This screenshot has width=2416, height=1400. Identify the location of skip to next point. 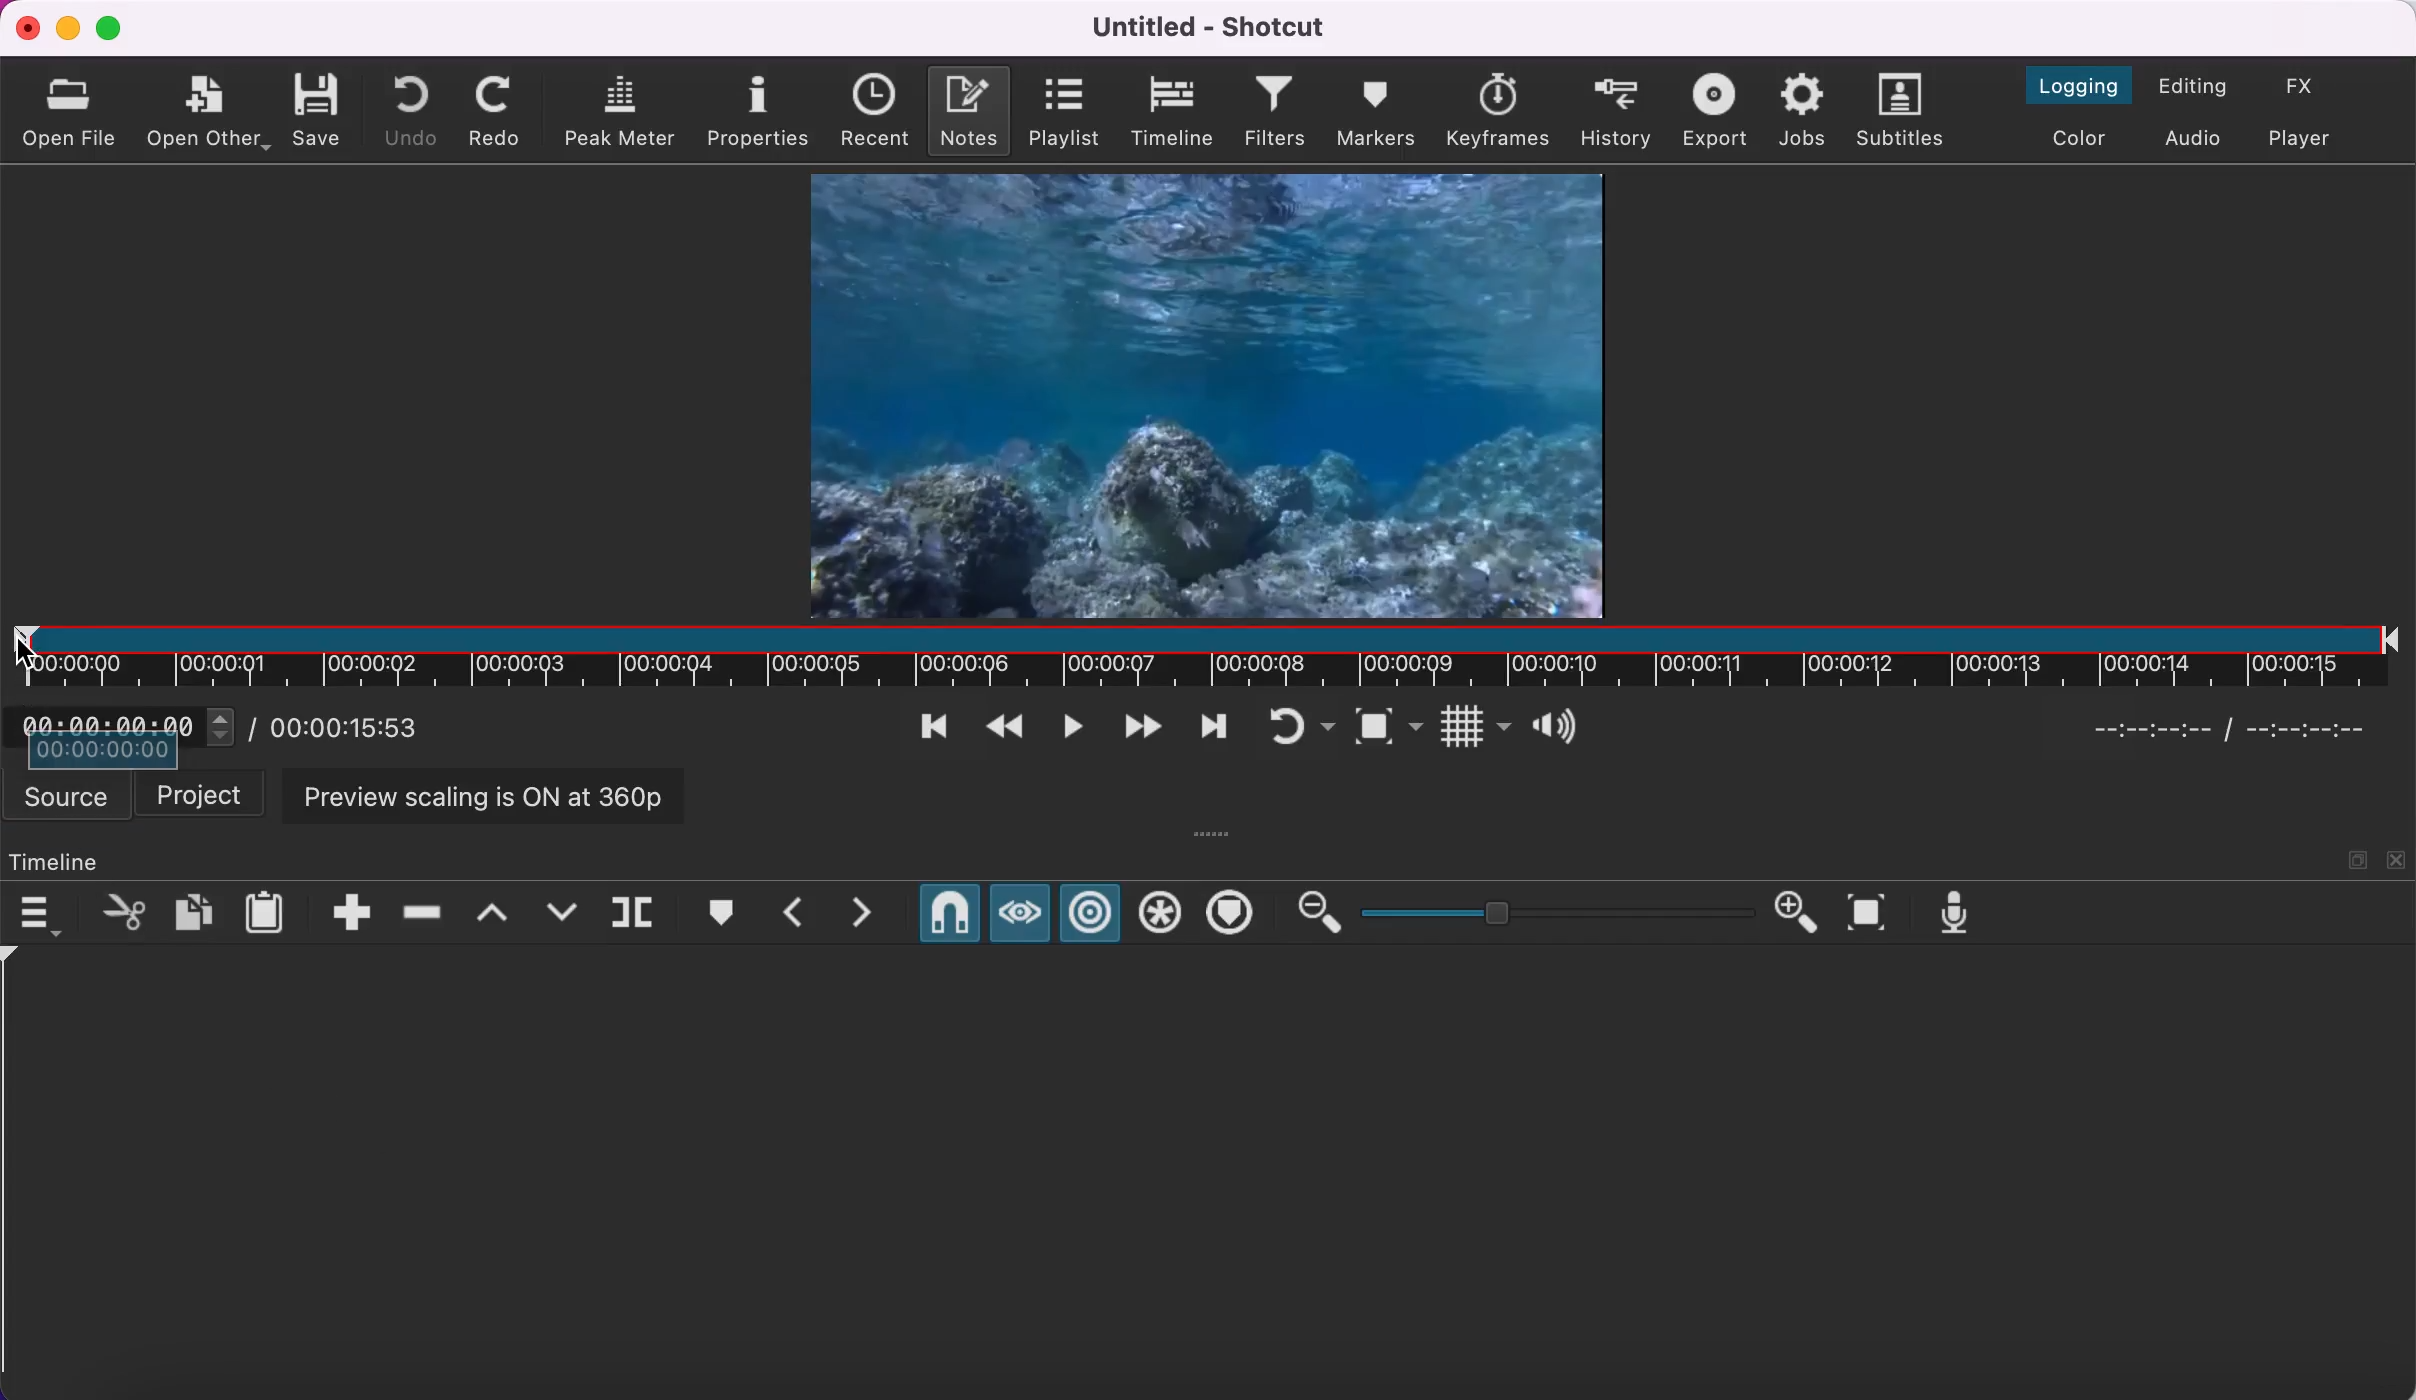
(1213, 727).